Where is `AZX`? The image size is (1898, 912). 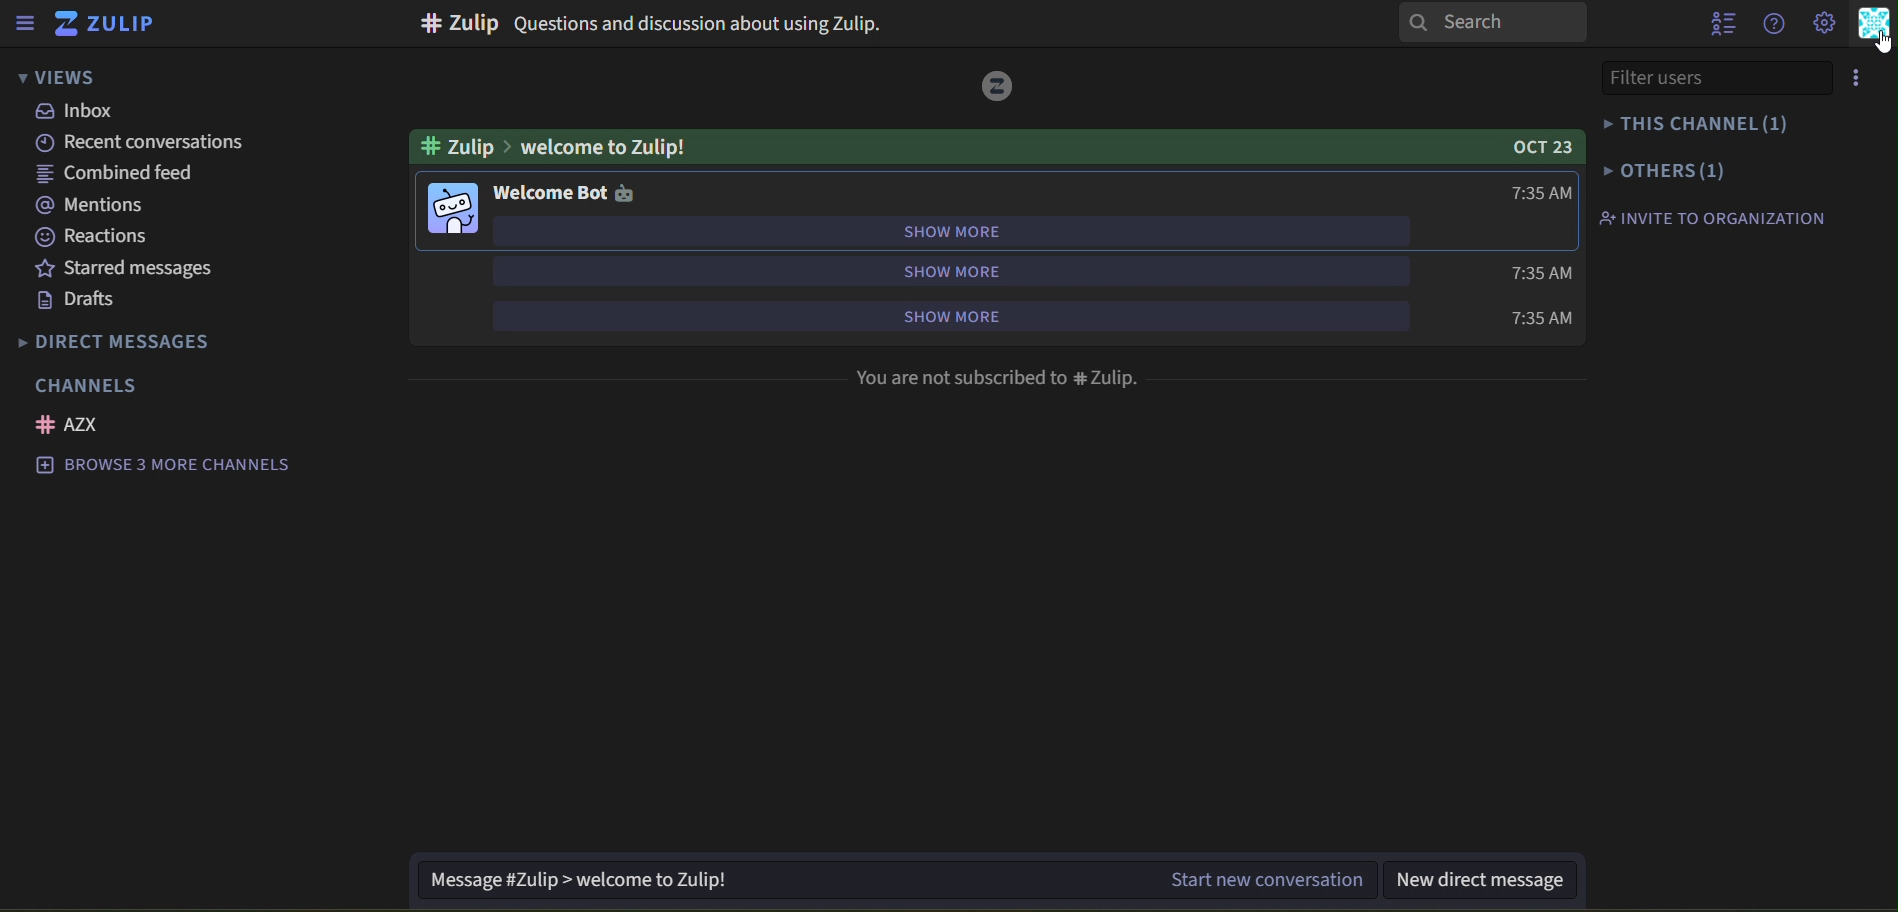 AZX is located at coordinates (72, 425).